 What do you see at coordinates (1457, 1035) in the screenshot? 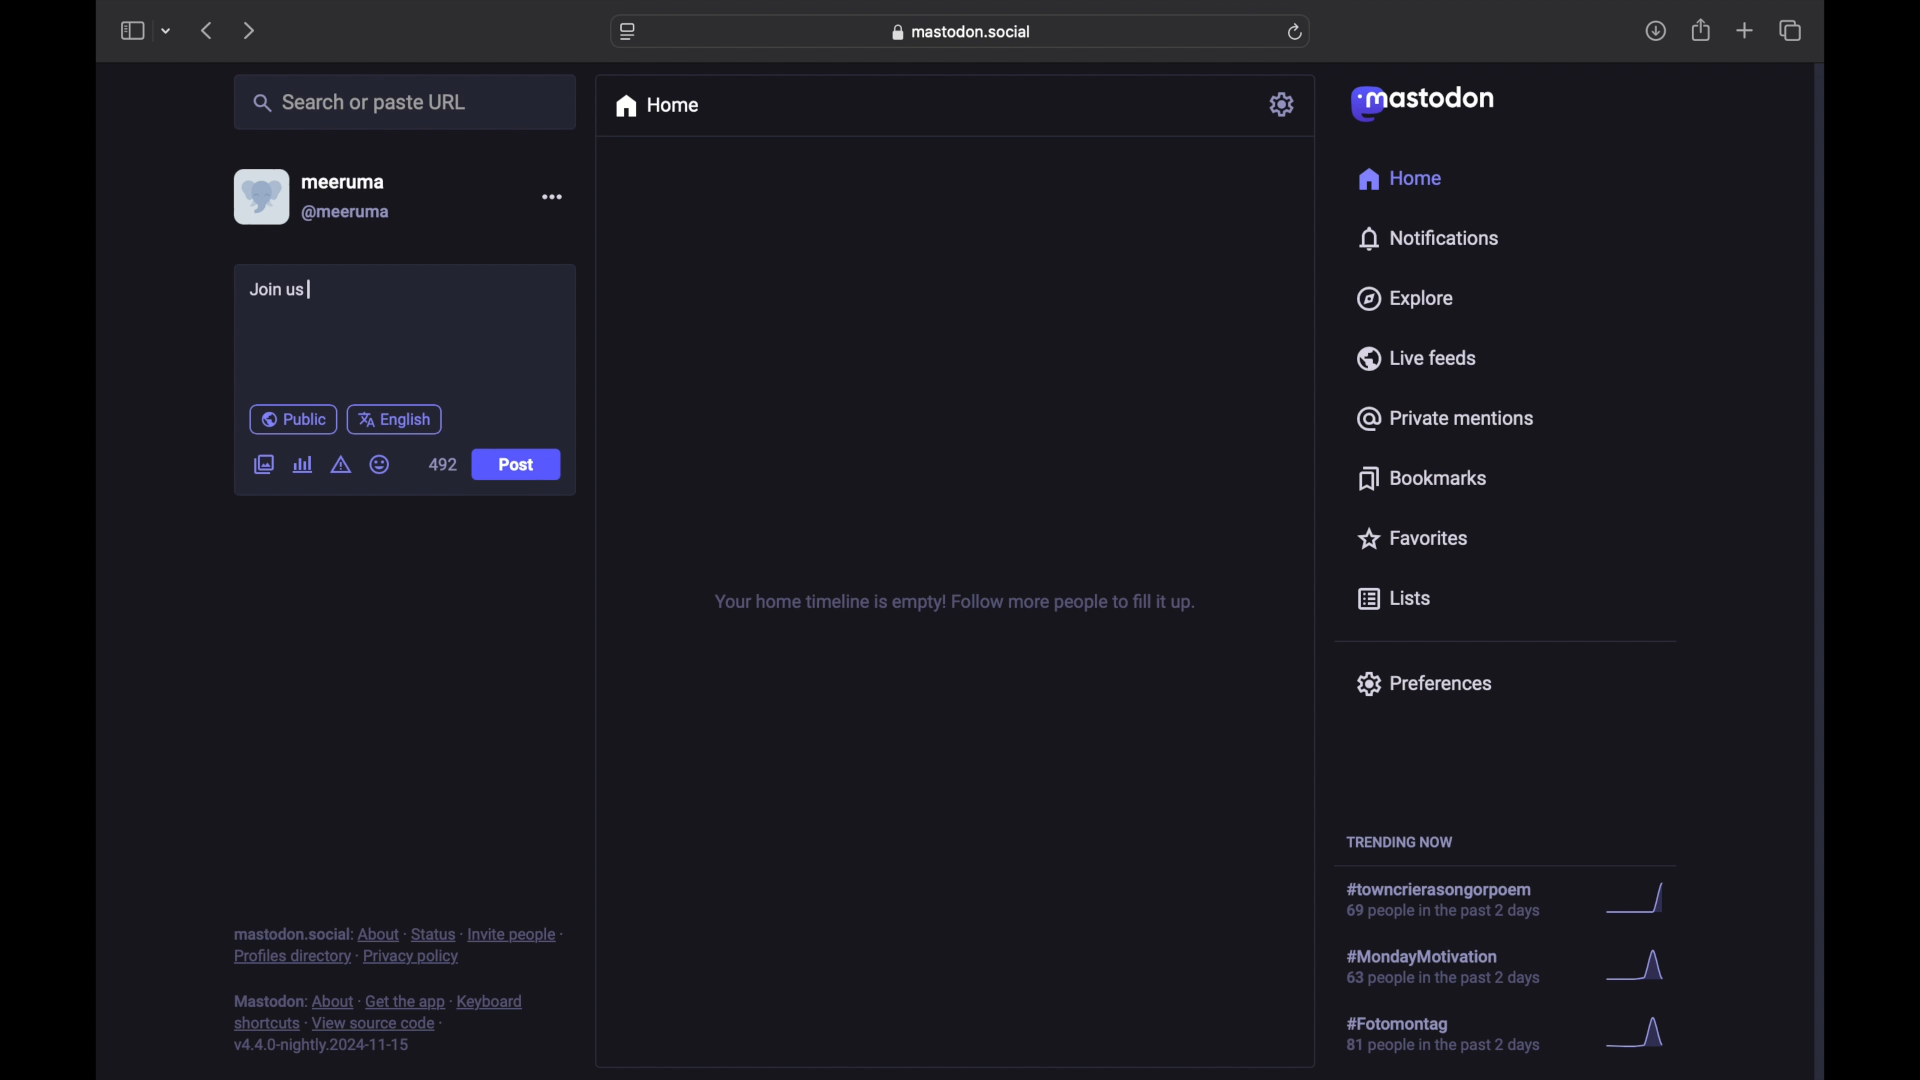
I see `hashtag trend` at bounding box center [1457, 1035].